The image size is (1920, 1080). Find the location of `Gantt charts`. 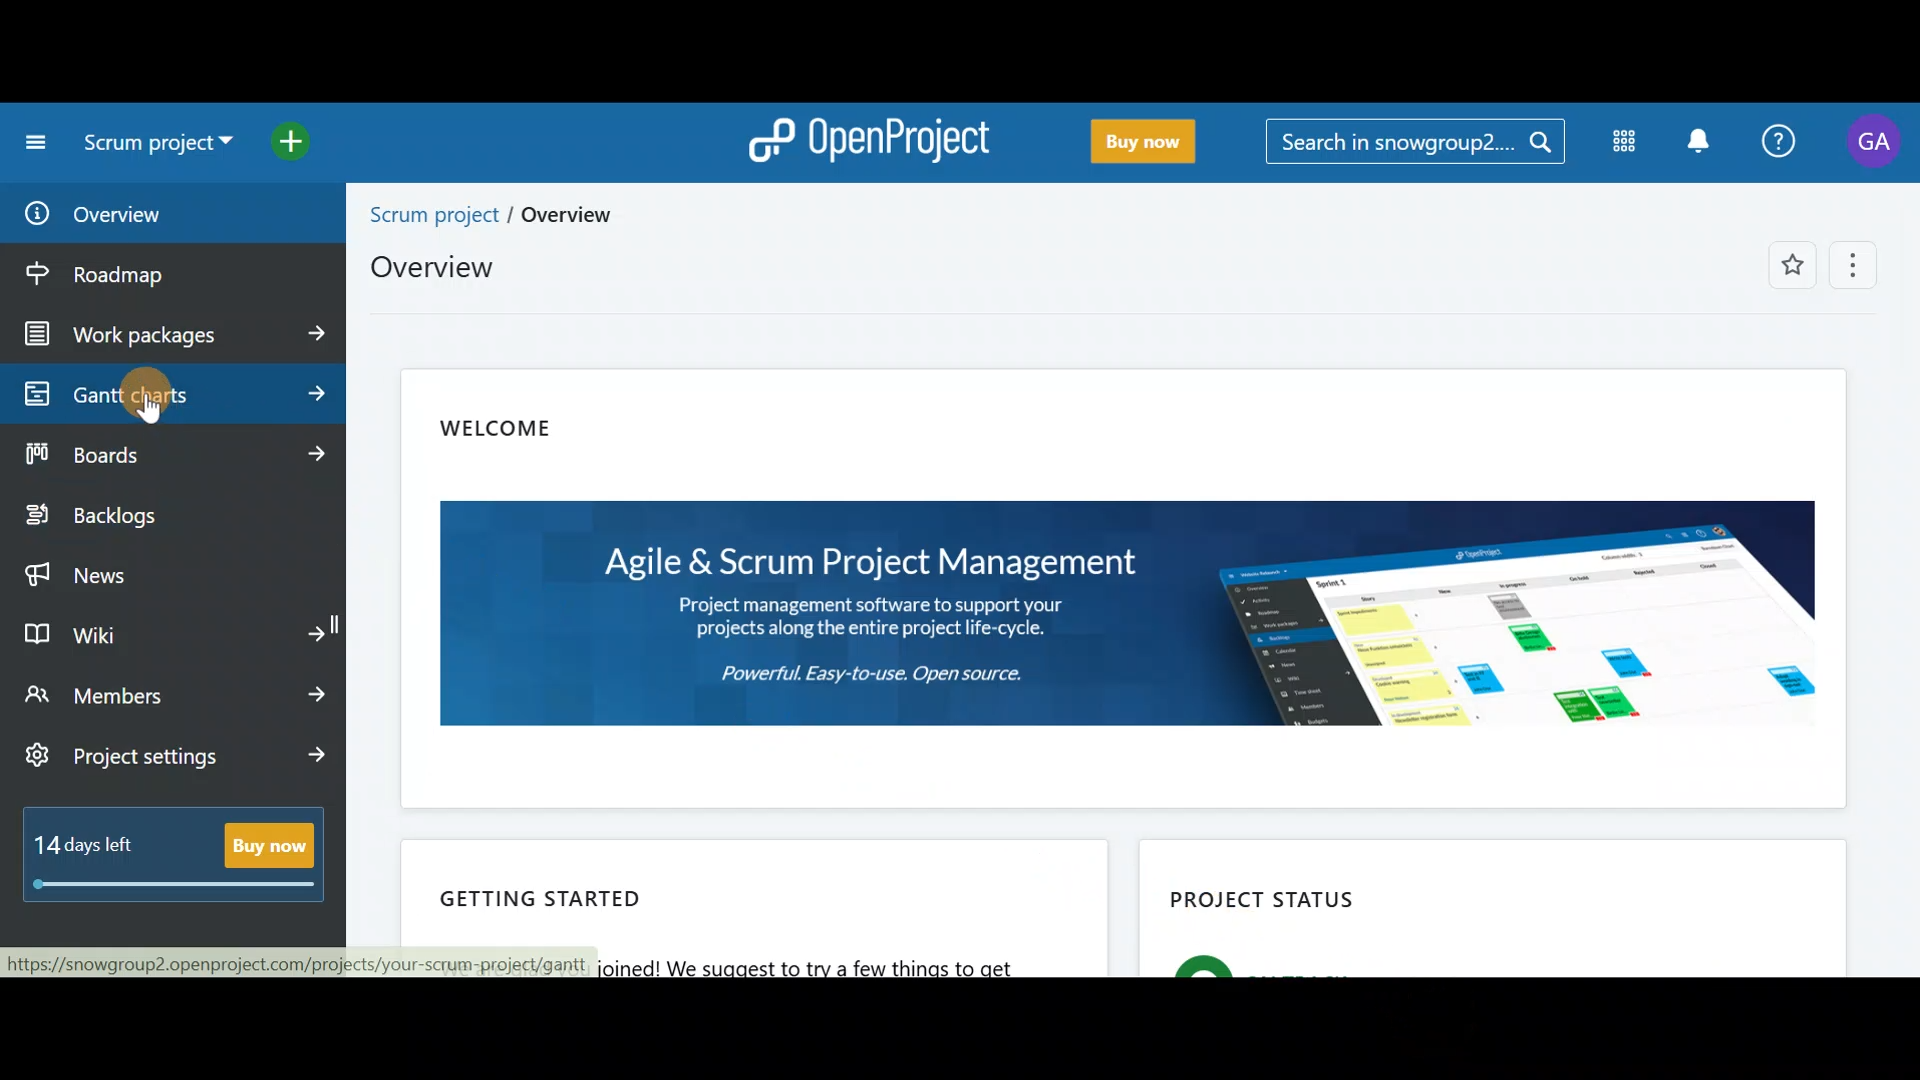

Gantt charts is located at coordinates (169, 392).